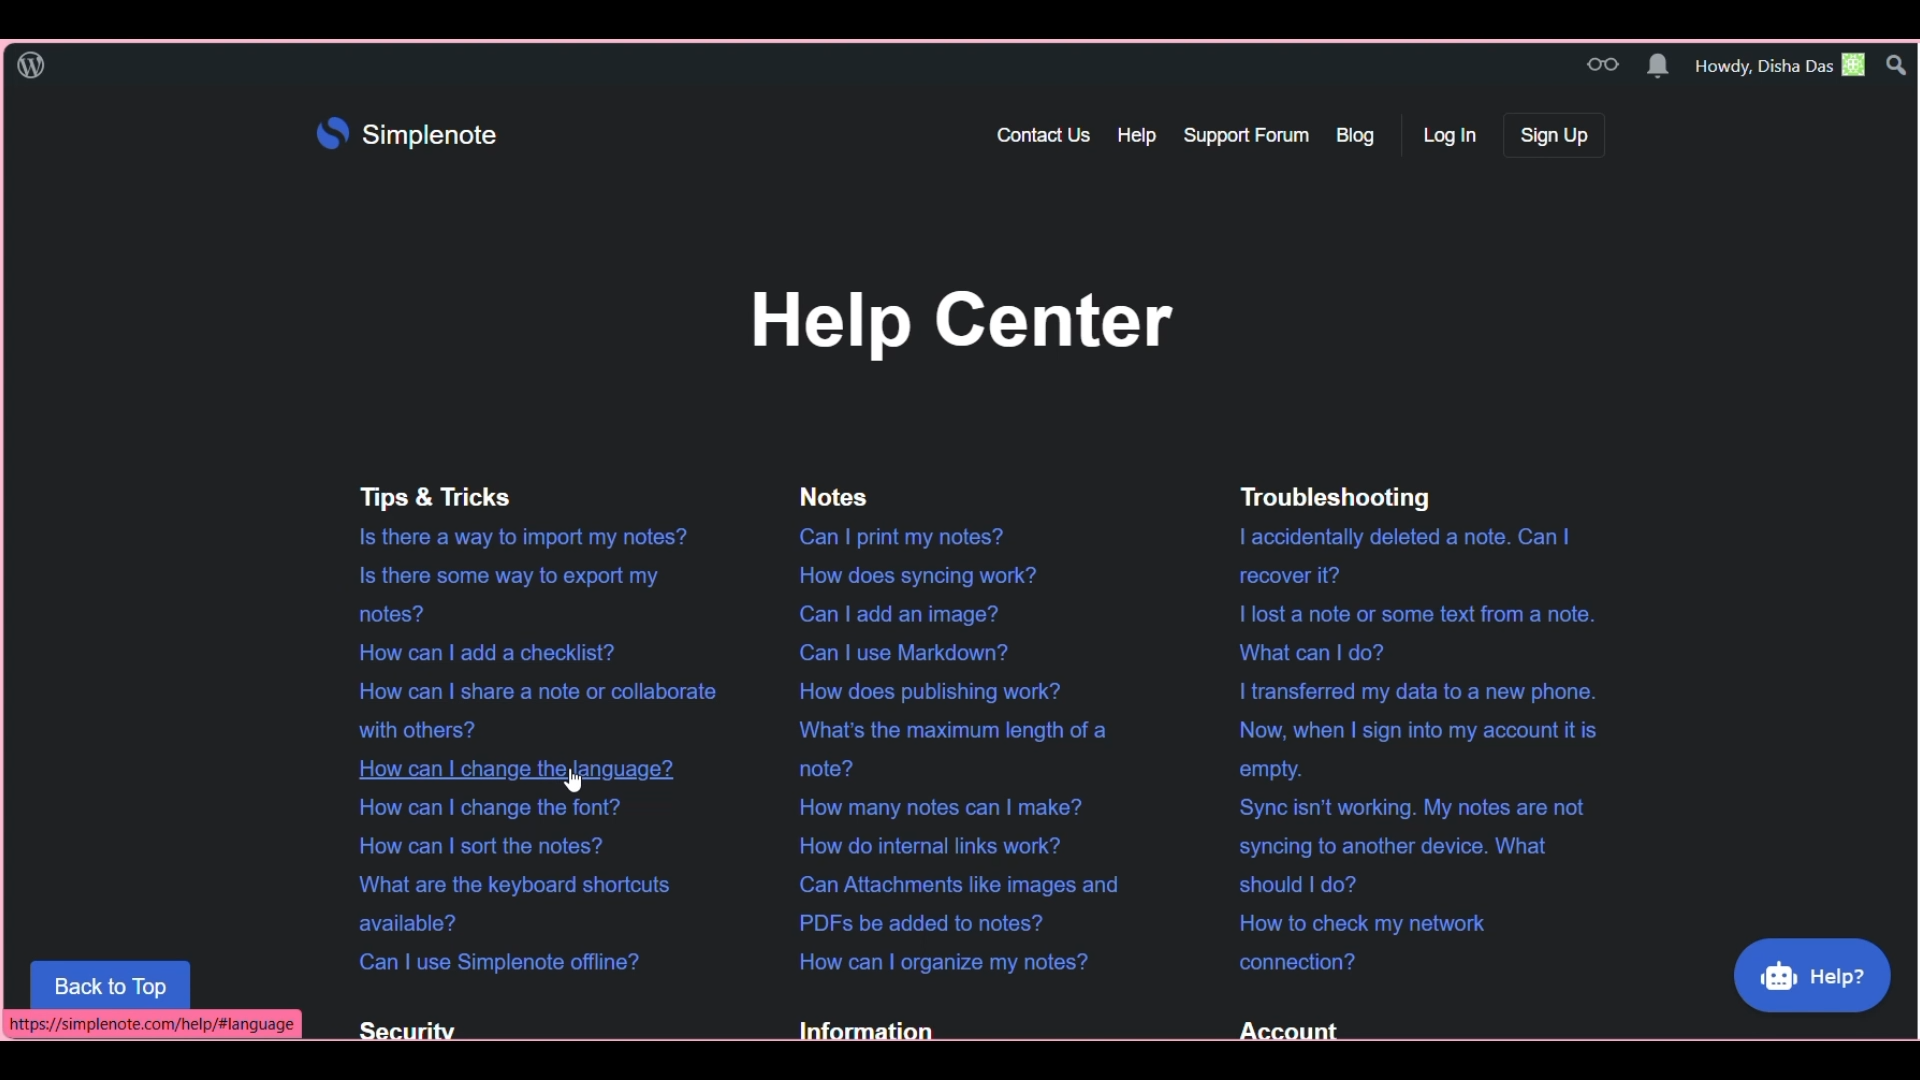 This screenshot has width=1920, height=1080. I want to click on | transferred my data to a new phone. Now, when | sign into my account it is empty., so click(1409, 730).